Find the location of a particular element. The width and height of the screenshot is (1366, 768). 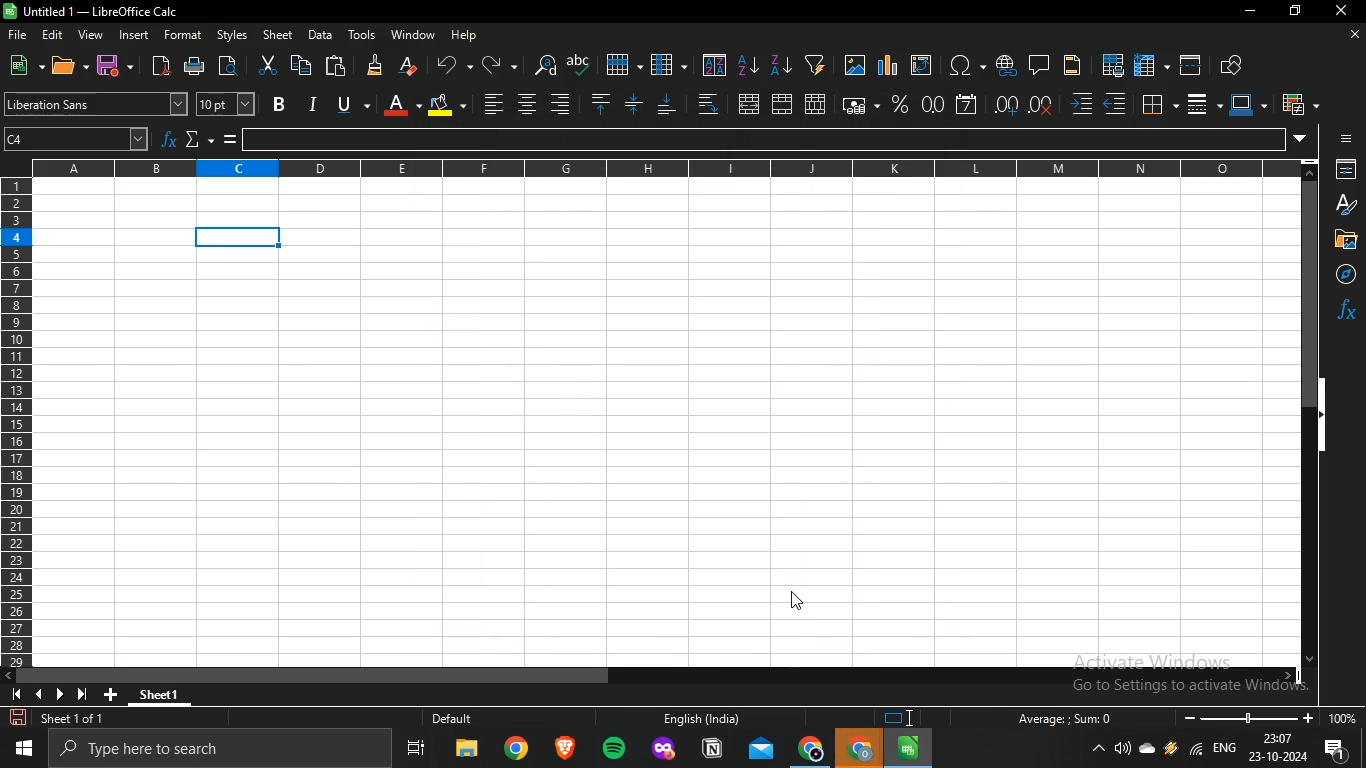

background color is located at coordinates (446, 104).